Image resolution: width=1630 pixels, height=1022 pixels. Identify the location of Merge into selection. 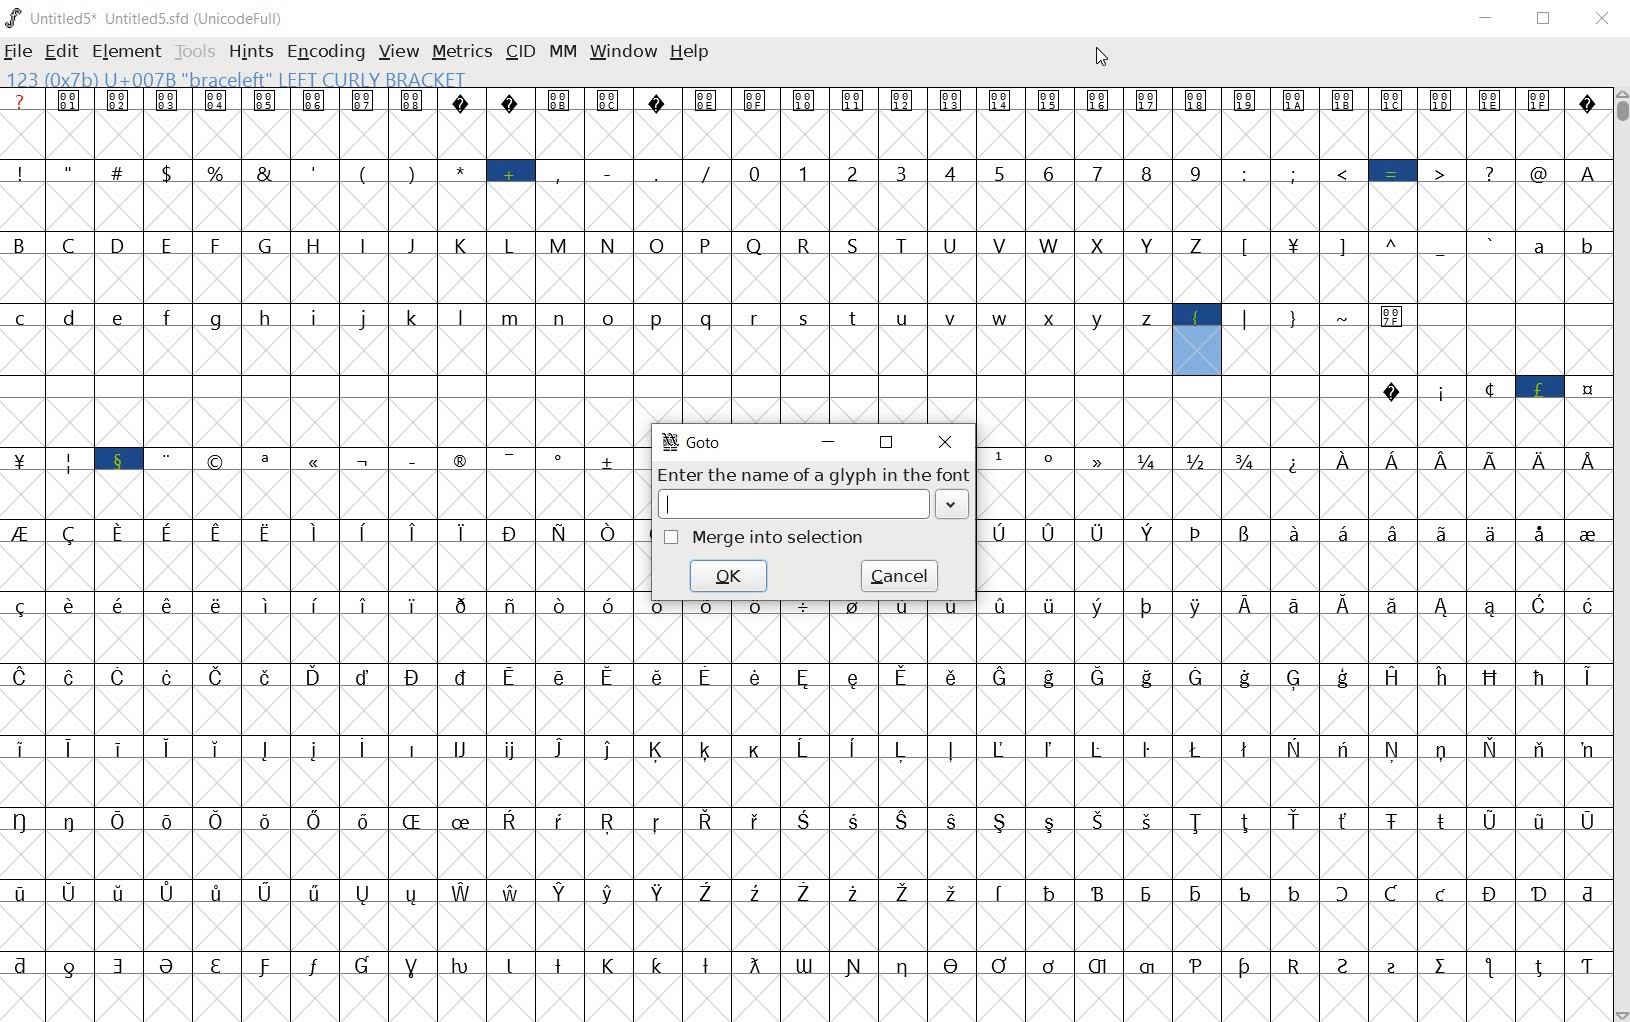
(768, 539).